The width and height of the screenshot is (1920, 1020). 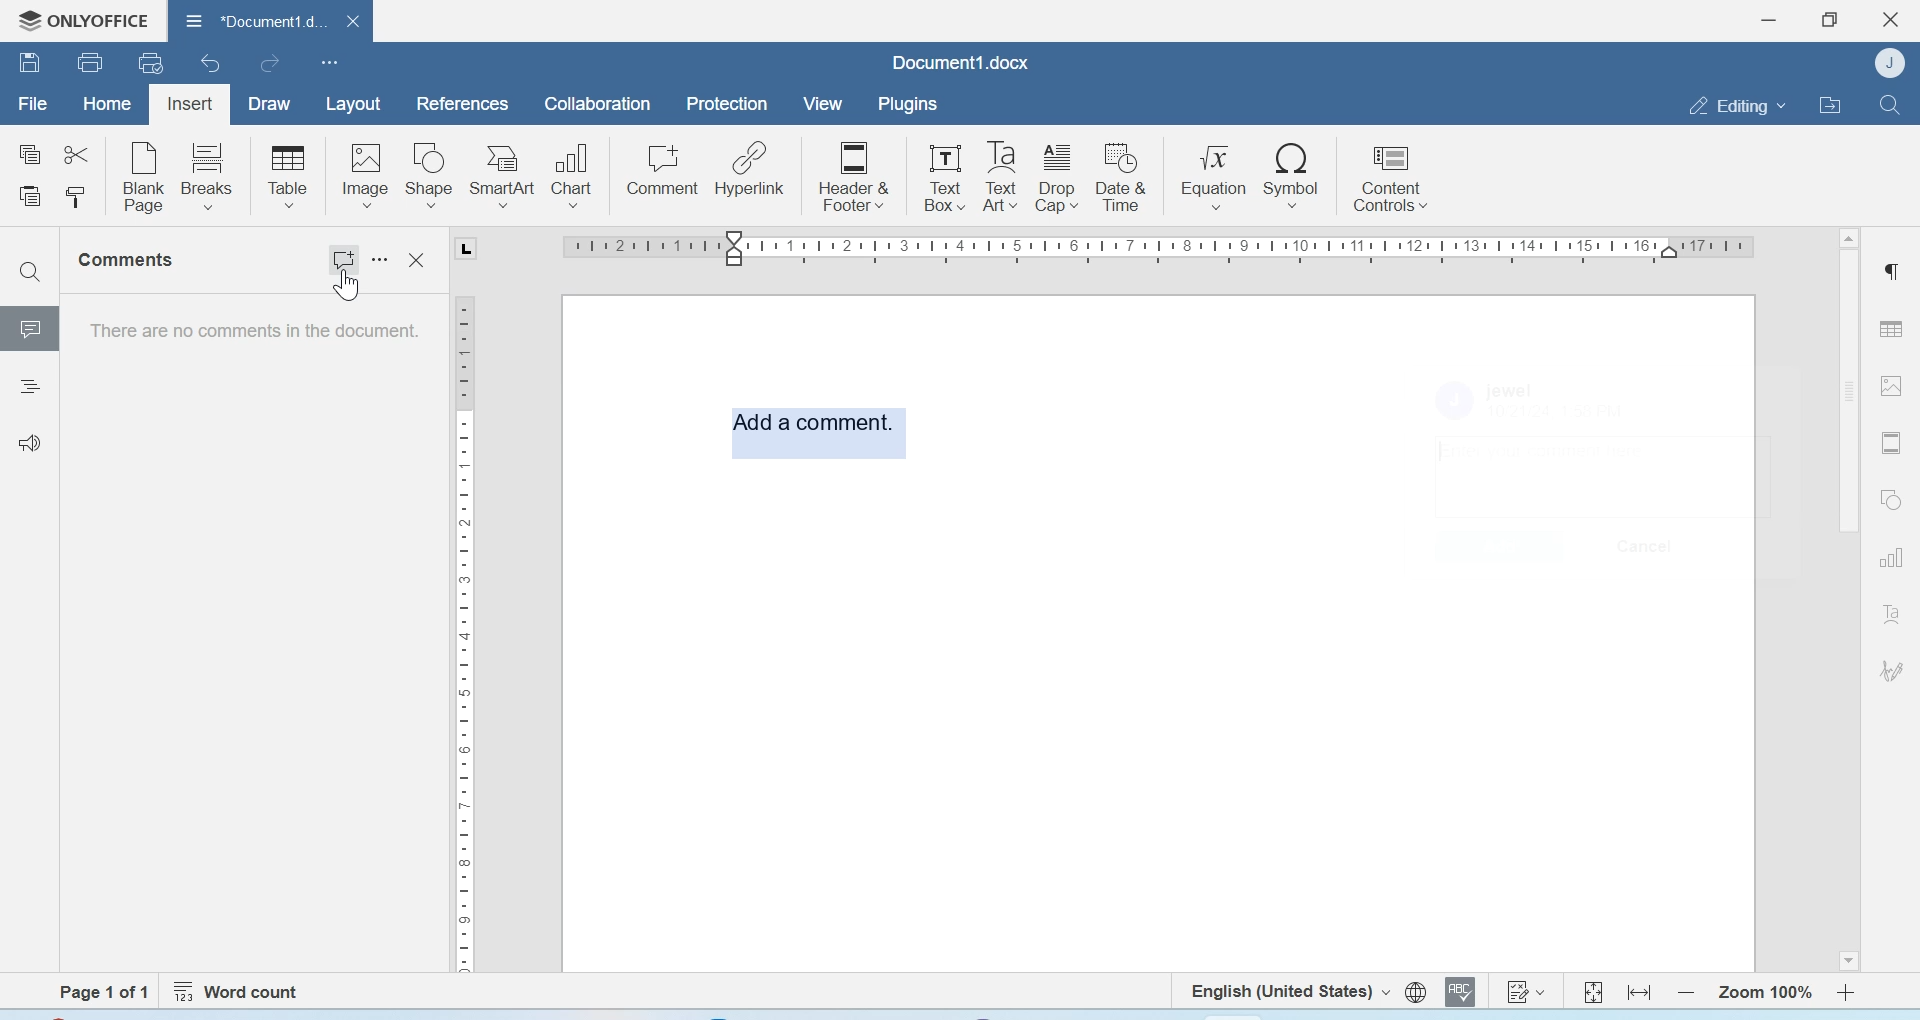 What do you see at coordinates (1893, 20) in the screenshot?
I see `Close` at bounding box center [1893, 20].